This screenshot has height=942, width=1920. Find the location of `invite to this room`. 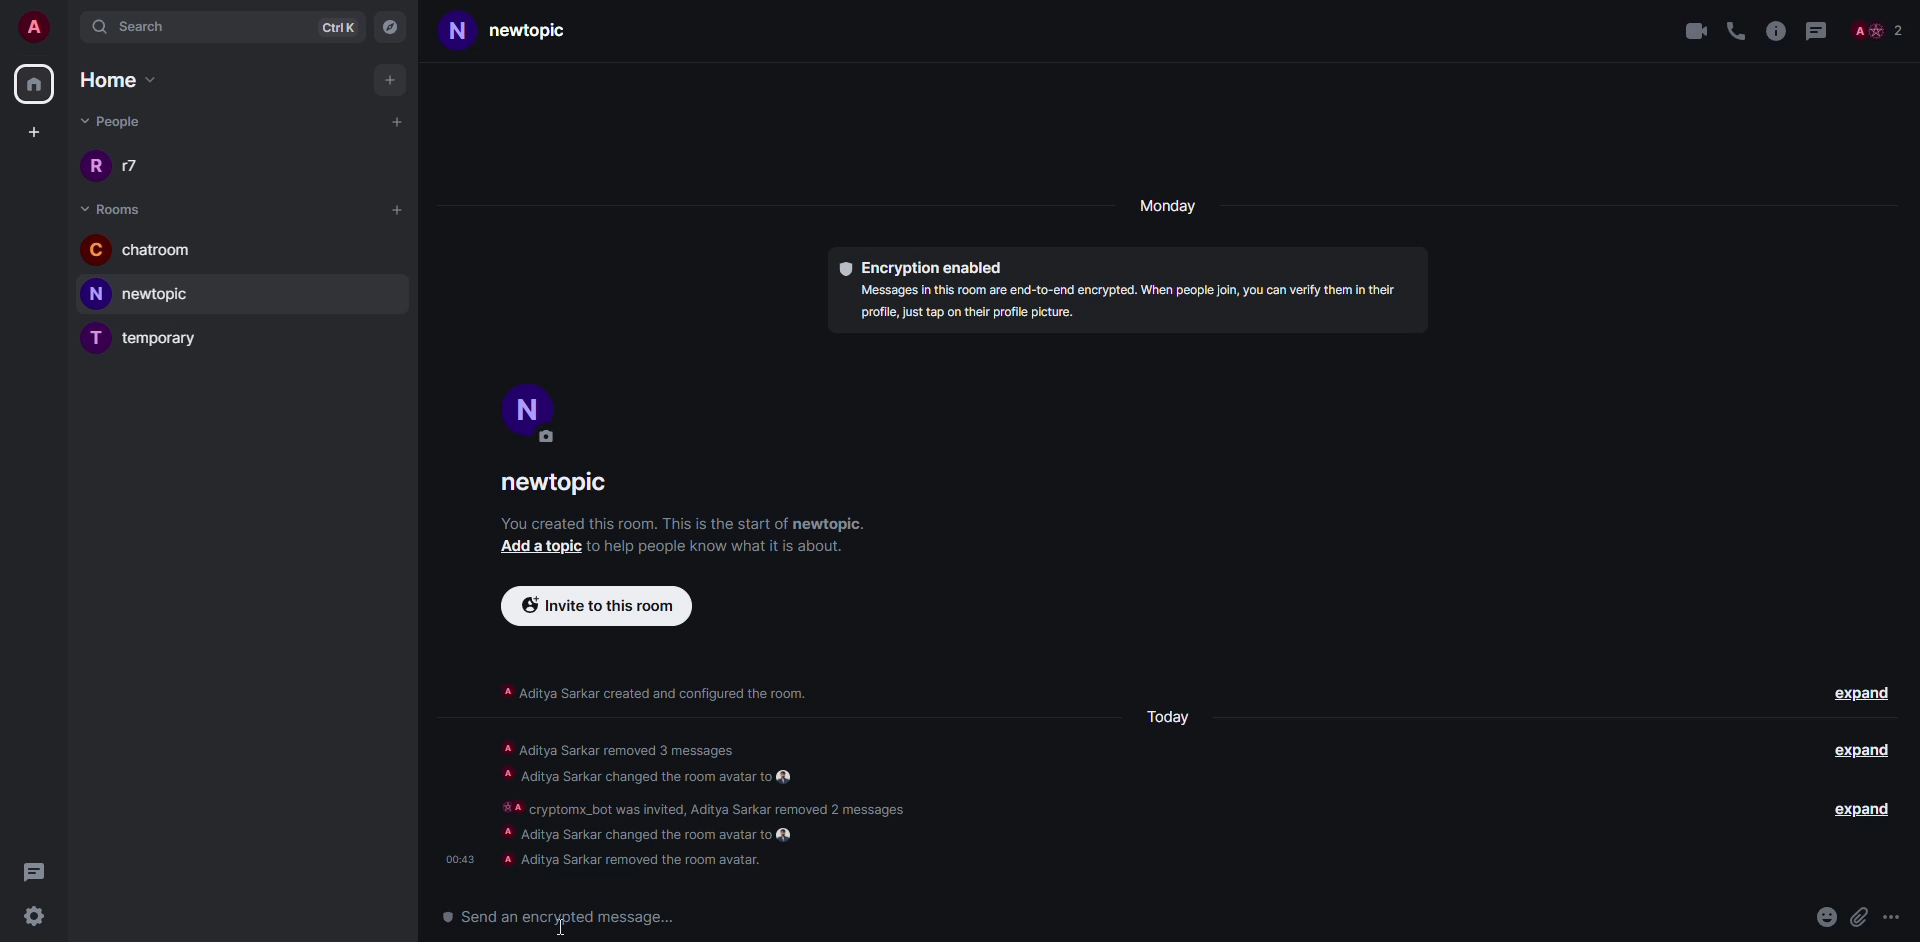

invite to this room is located at coordinates (596, 604).